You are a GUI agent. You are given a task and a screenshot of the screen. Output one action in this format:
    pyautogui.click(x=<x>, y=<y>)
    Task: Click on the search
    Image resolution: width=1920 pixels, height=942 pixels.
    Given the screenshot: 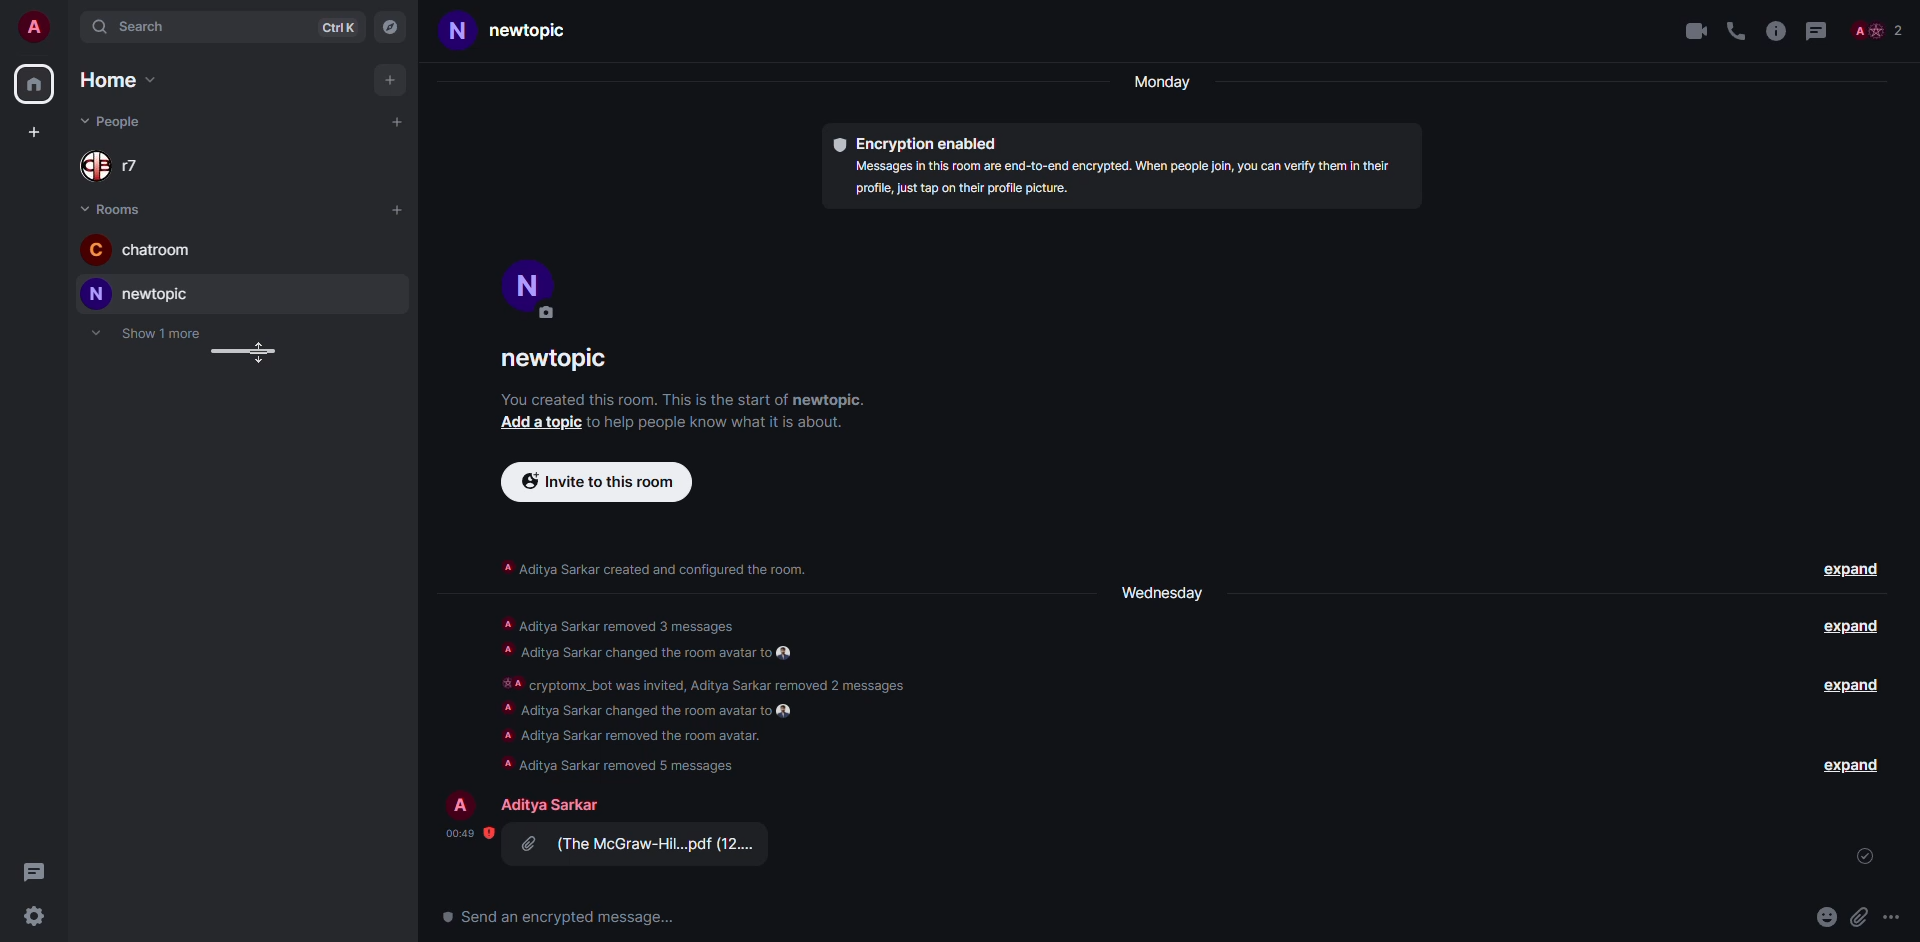 What is the action you would take?
    pyautogui.click(x=133, y=27)
    